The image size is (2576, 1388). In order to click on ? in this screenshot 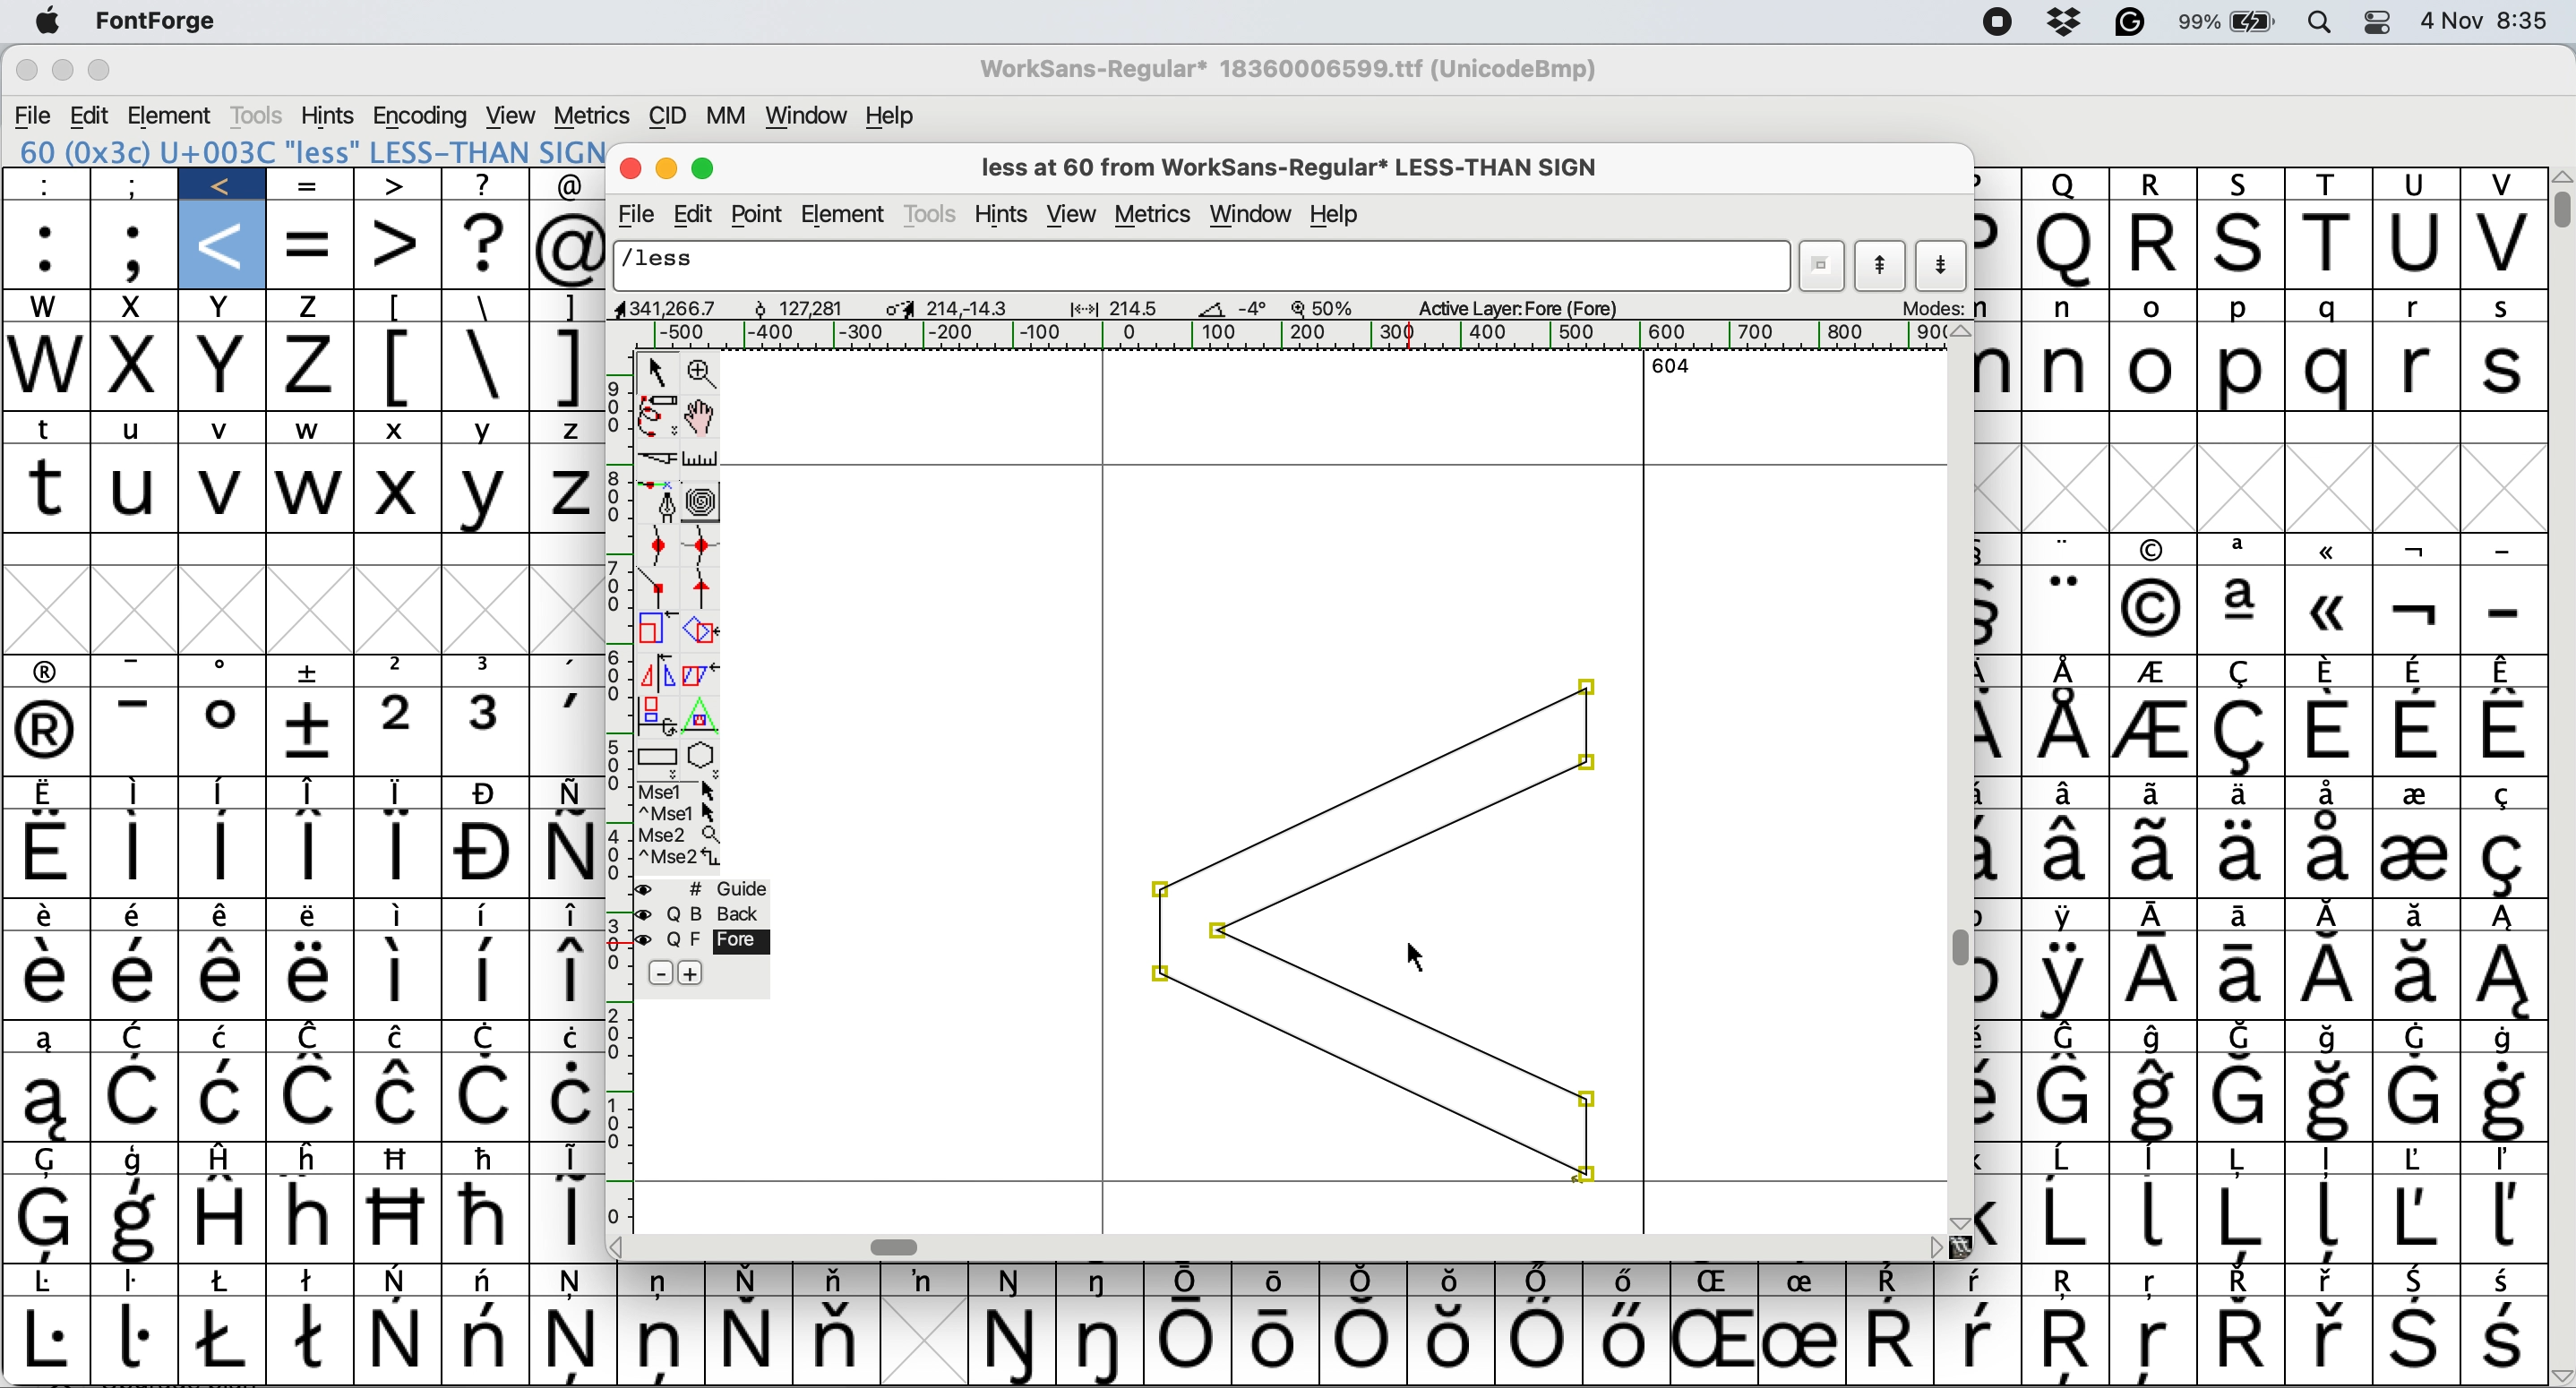, I will do `click(485, 243)`.